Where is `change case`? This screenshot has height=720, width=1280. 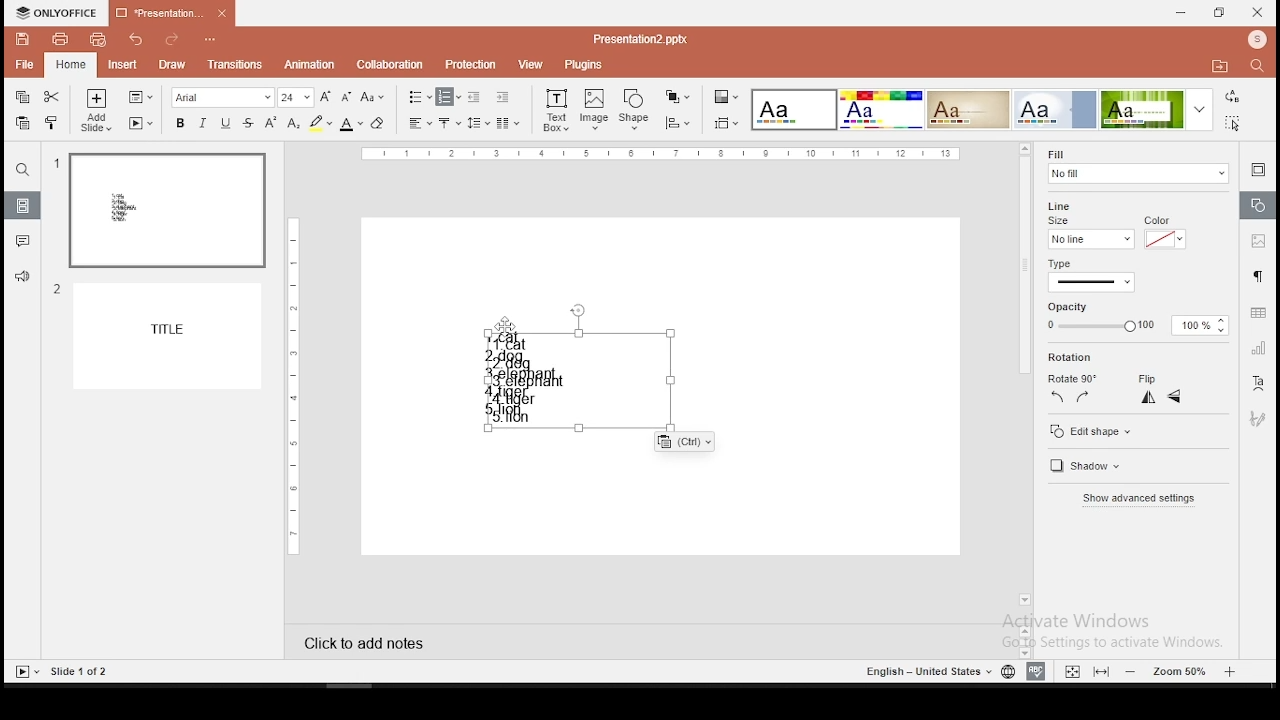 change case is located at coordinates (372, 96).